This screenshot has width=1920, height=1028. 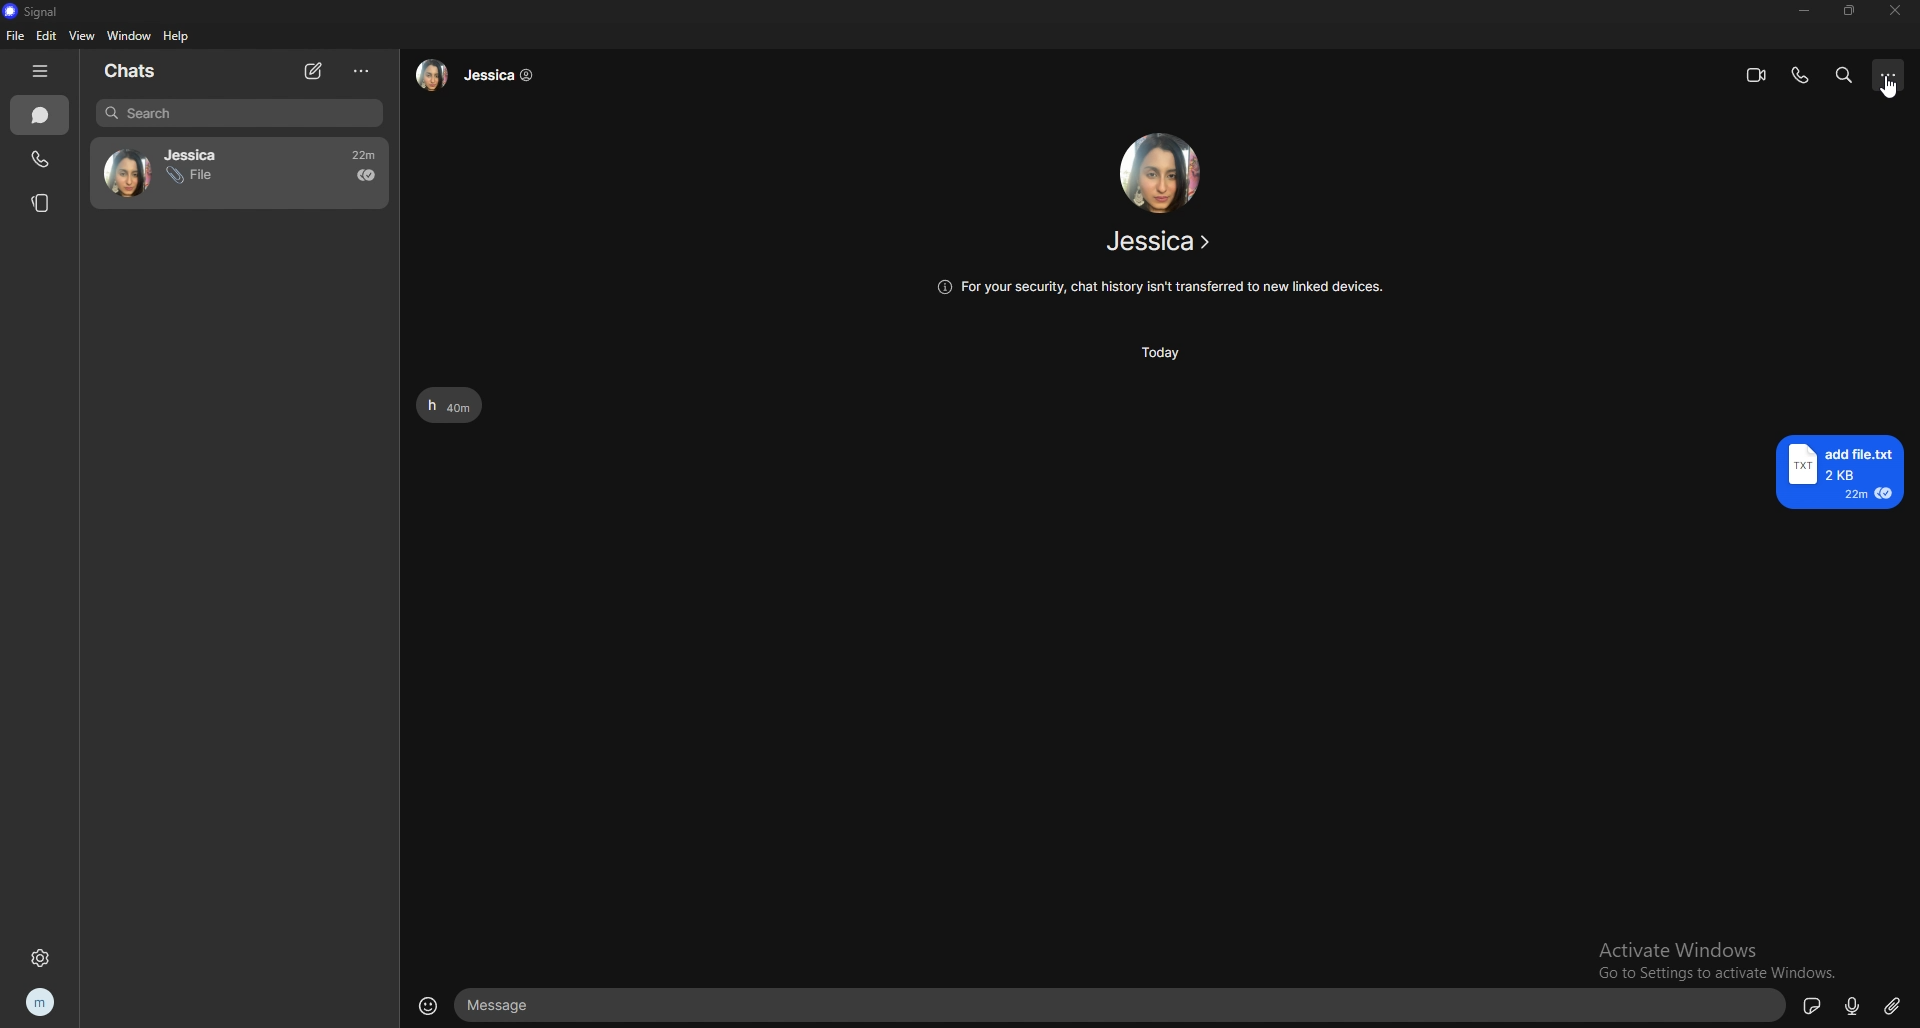 I want to click on chats, so click(x=41, y=115).